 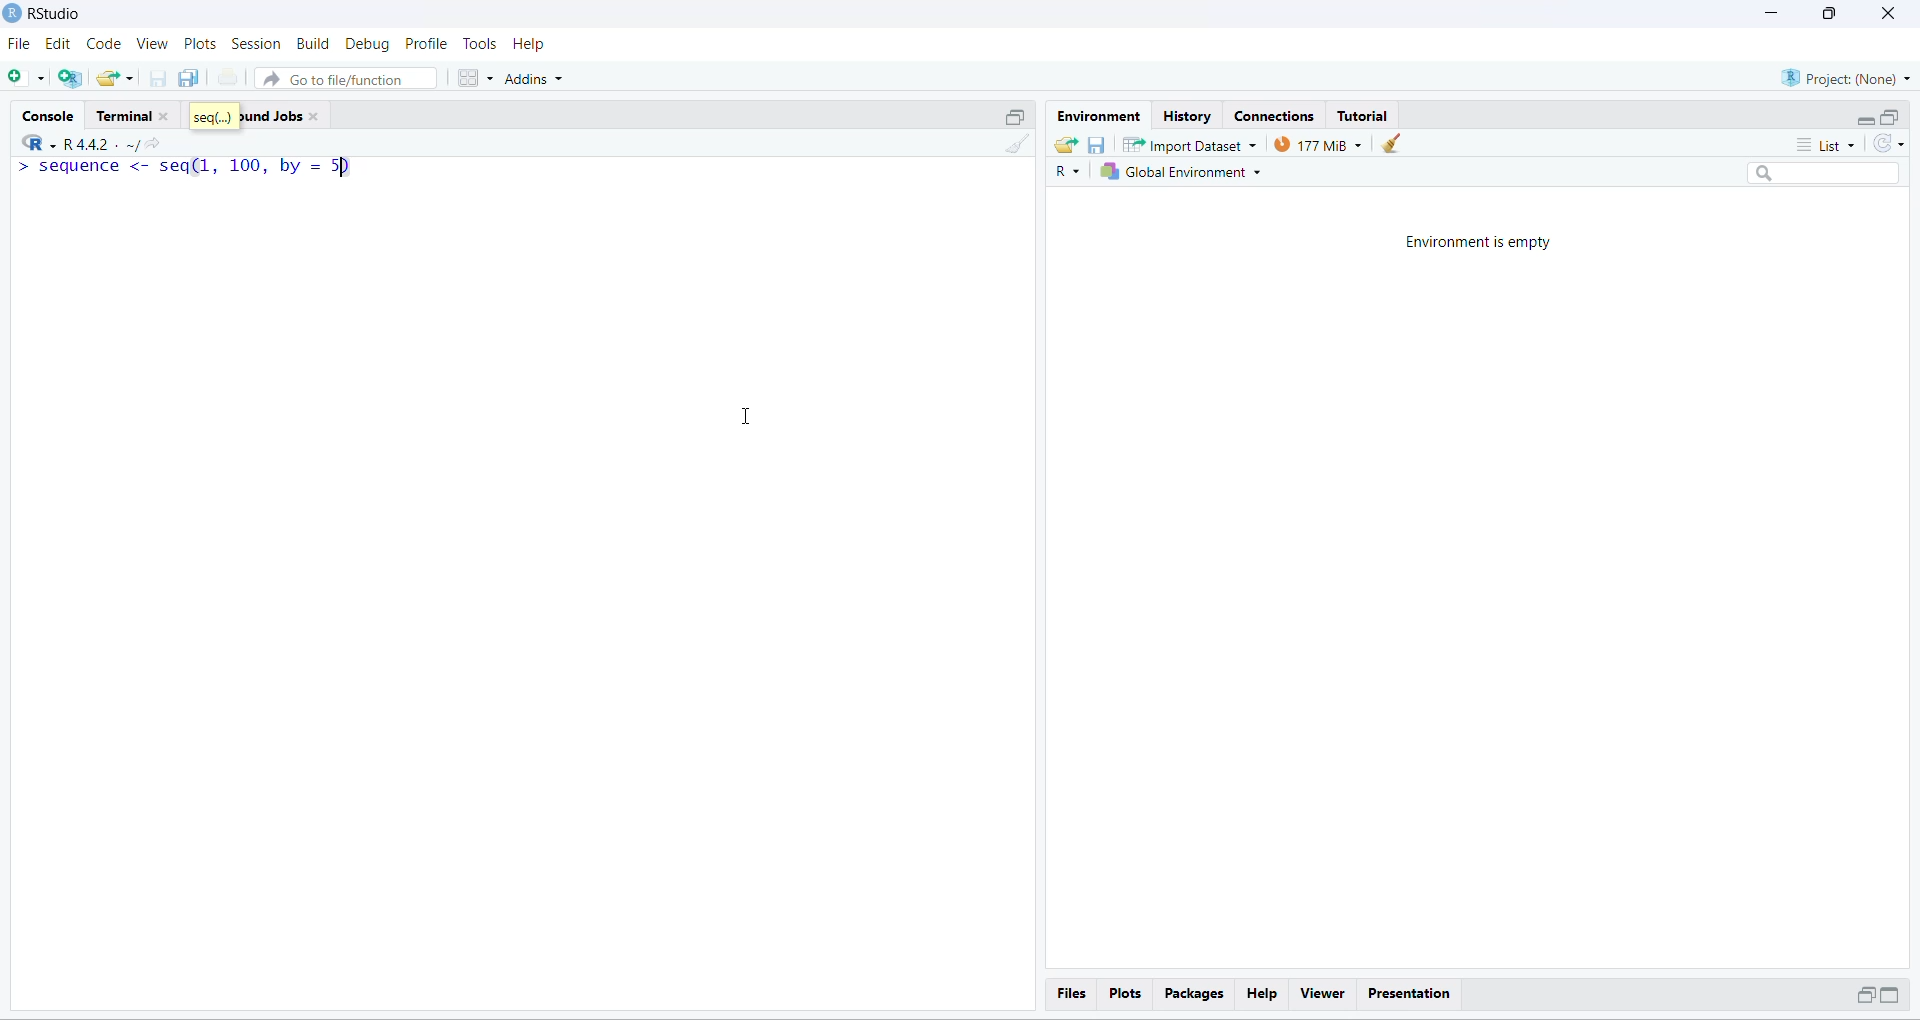 What do you see at coordinates (70, 79) in the screenshot?
I see `add R file` at bounding box center [70, 79].